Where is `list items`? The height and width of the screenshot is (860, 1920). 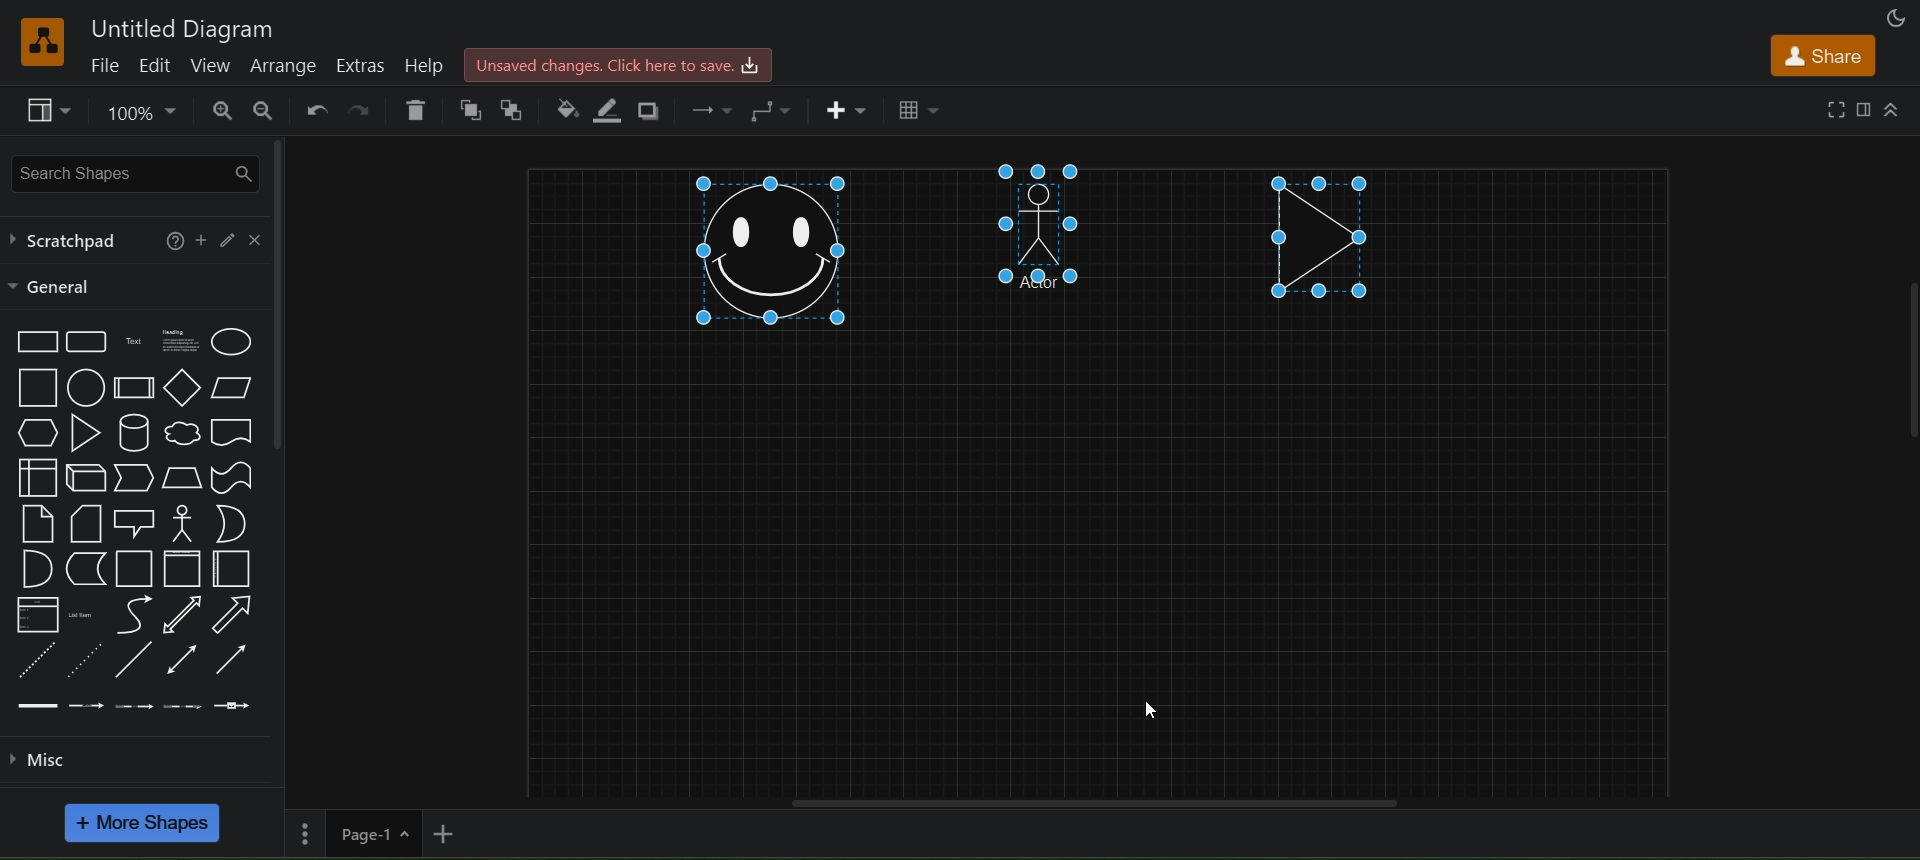
list items is located at coordinates (83, 612).